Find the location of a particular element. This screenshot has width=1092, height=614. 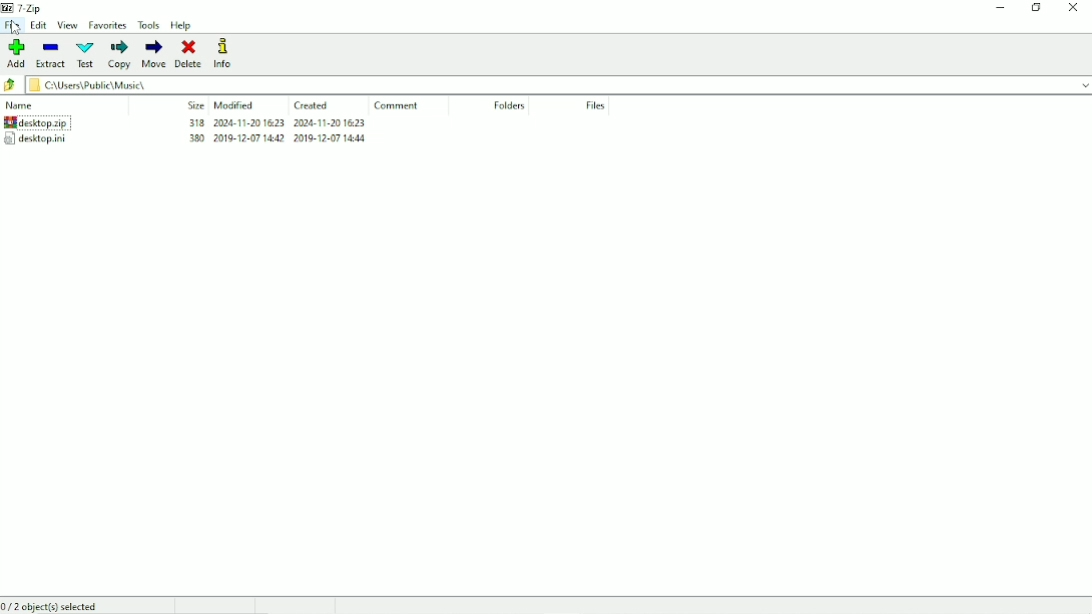

Close is located at coordinates (1074, 8).